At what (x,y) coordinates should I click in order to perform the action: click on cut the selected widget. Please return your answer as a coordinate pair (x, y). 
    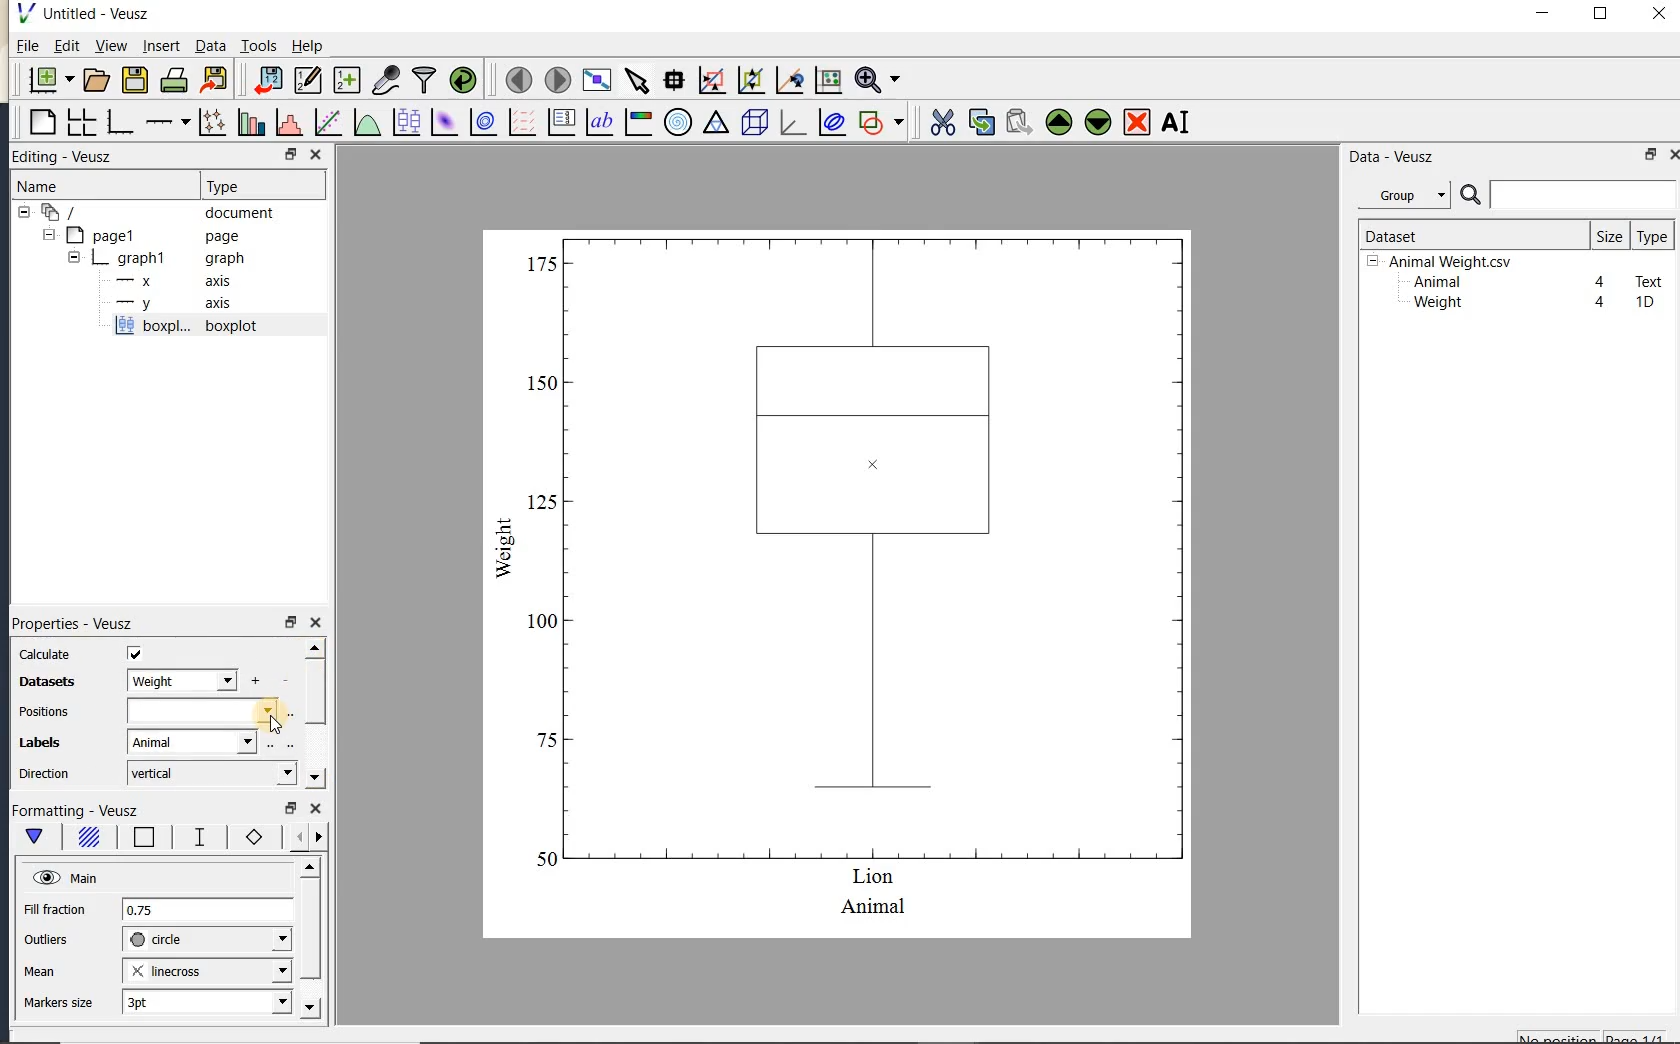
    Looking at the image, I should click on (941, 123).